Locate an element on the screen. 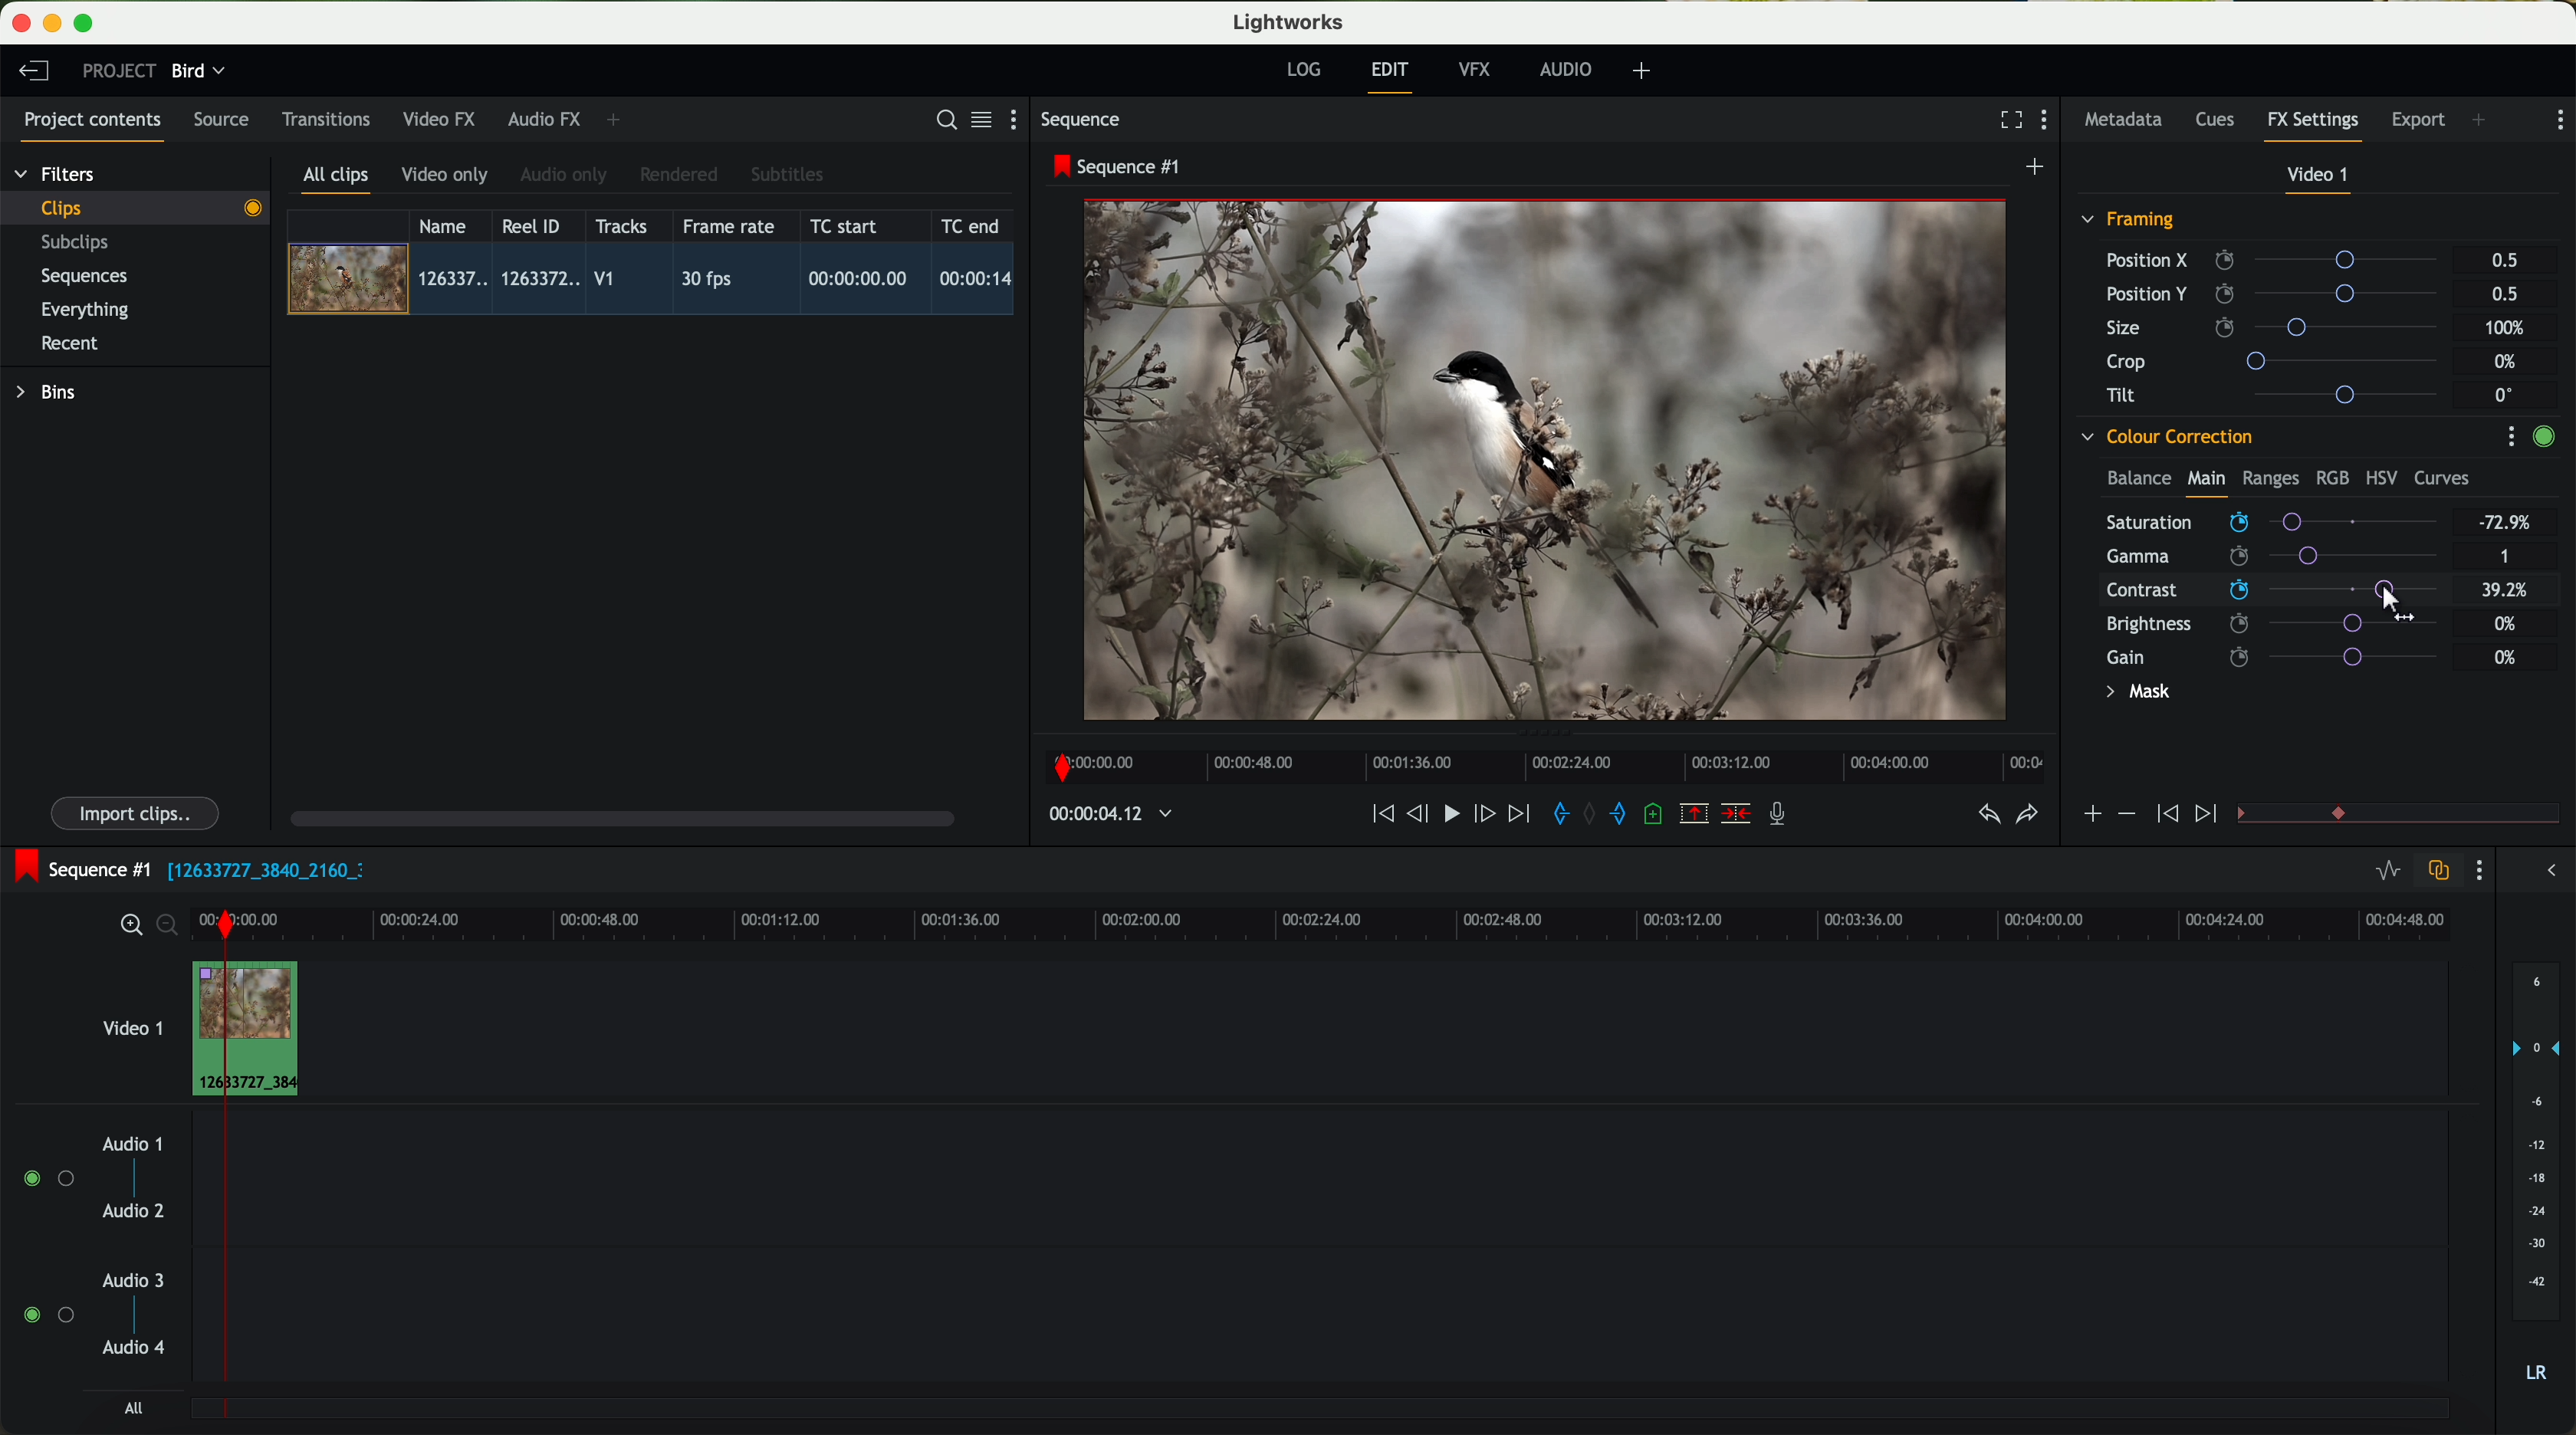 This screenshot has width=2576, height=1435. fx settings is located at coordinates (2312, 126).